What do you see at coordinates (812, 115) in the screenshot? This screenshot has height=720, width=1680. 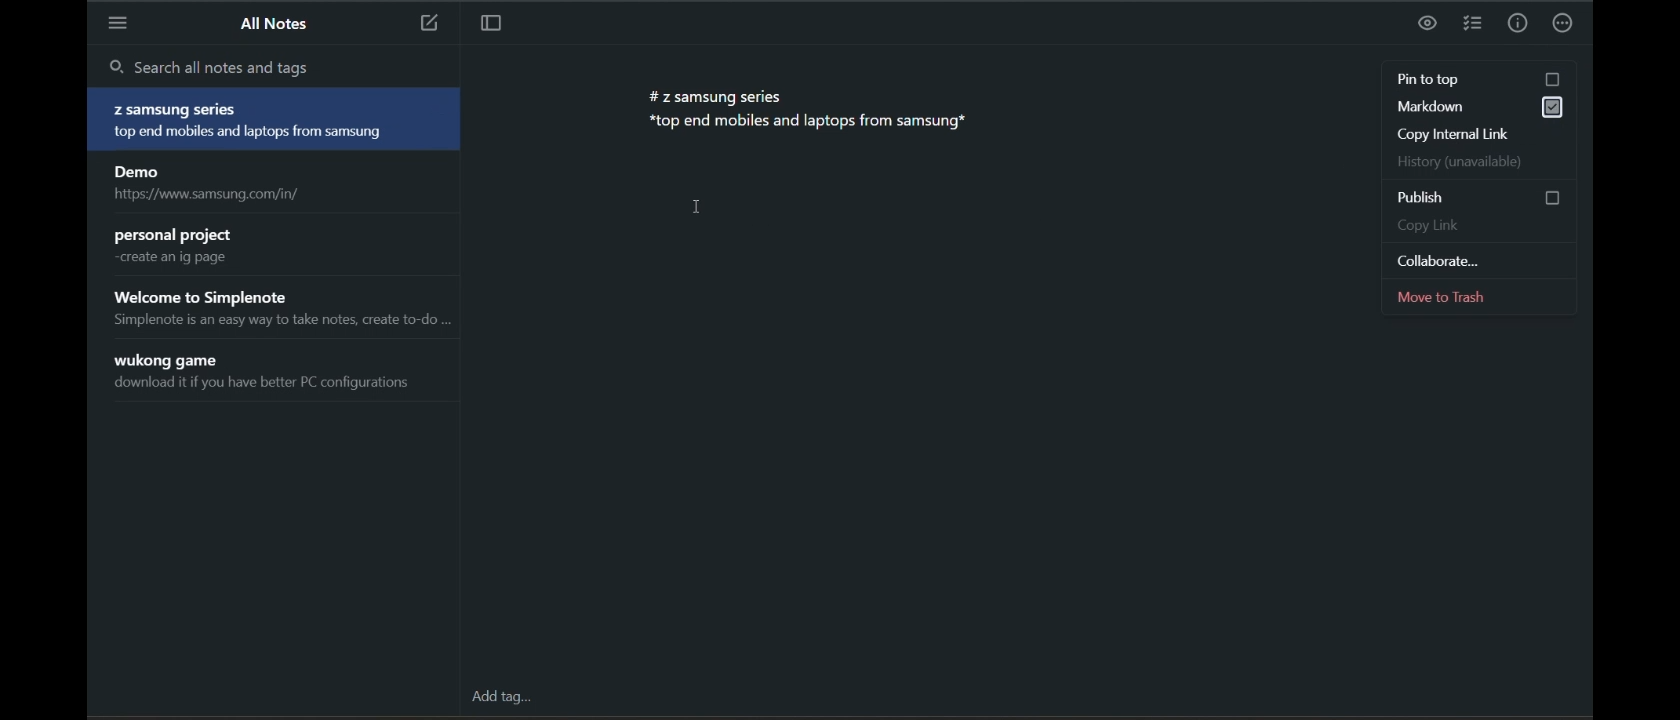 I see `#z samsung series *top end mobiles and laptops from samsung*` at bounding box center [812, 115].